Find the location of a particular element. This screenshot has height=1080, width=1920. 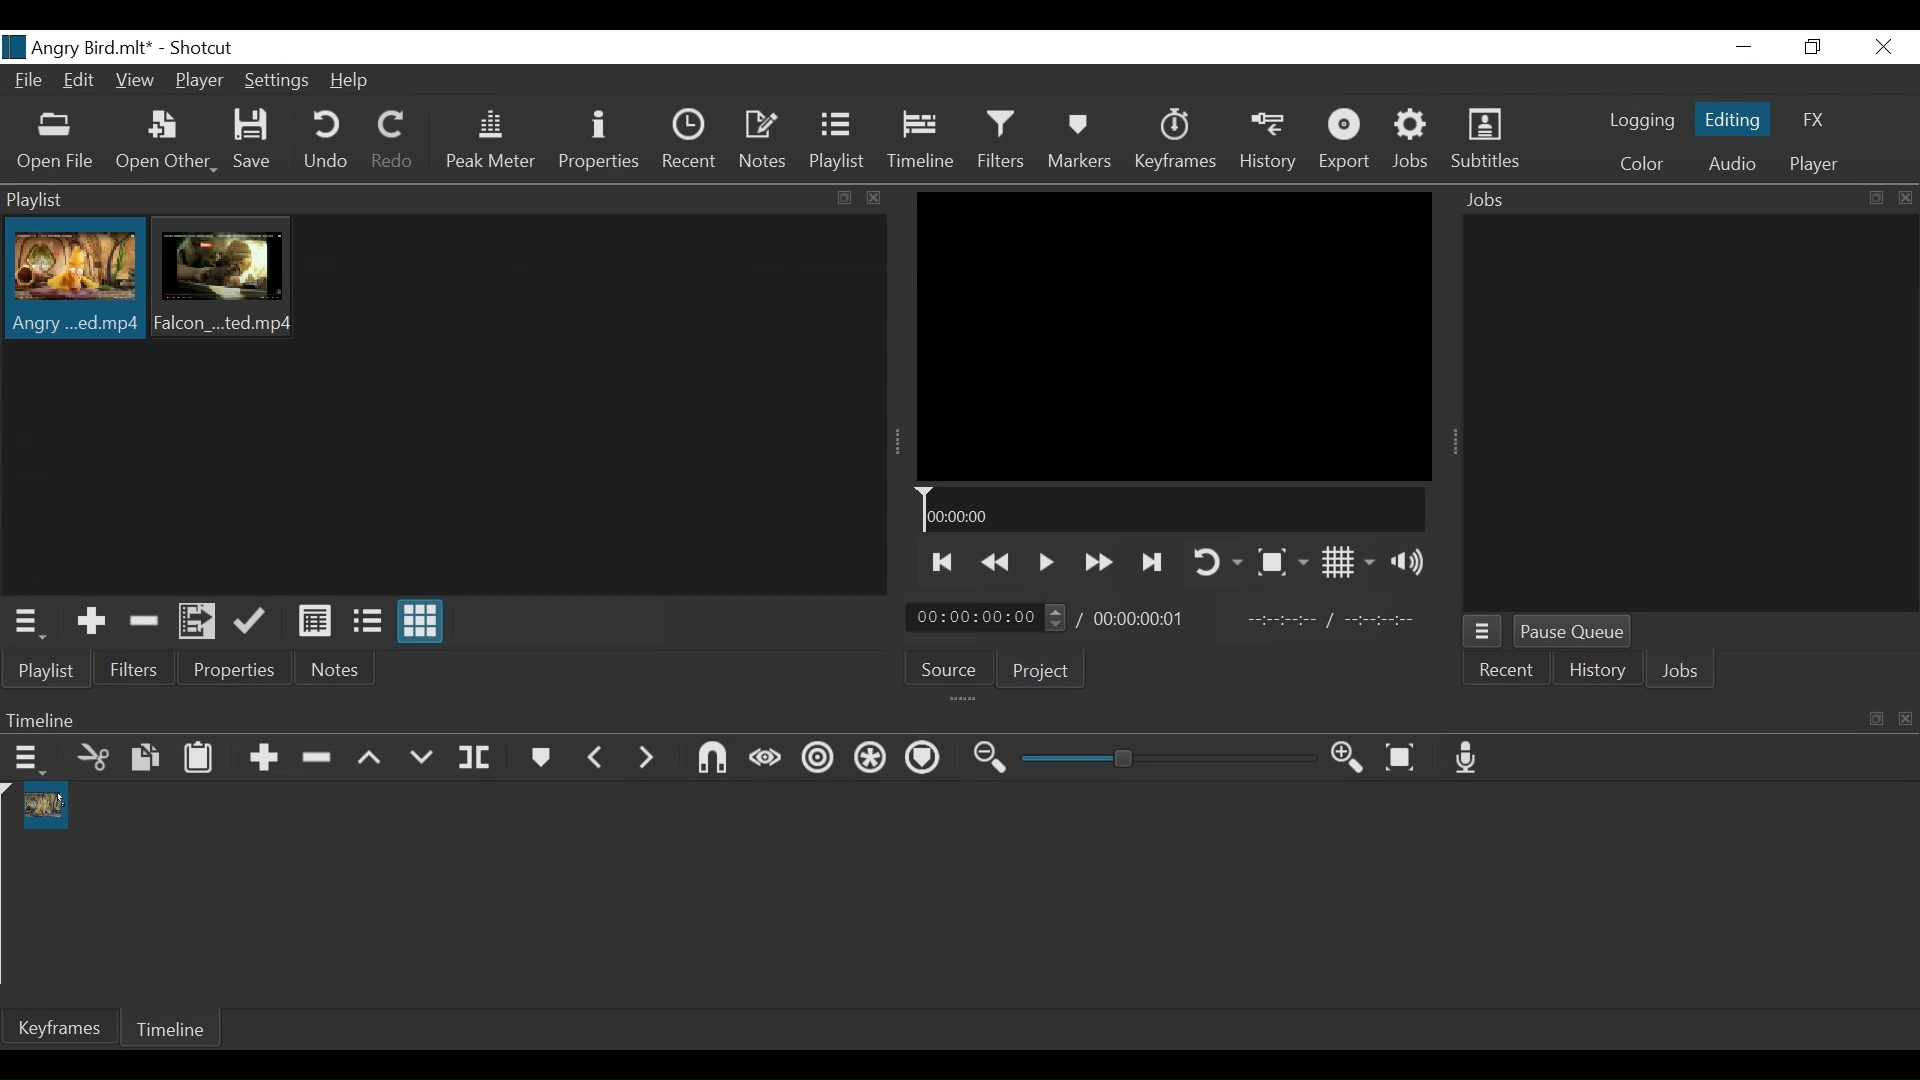

Toggle play or pause (space) is located at coordinates (1045, 564).